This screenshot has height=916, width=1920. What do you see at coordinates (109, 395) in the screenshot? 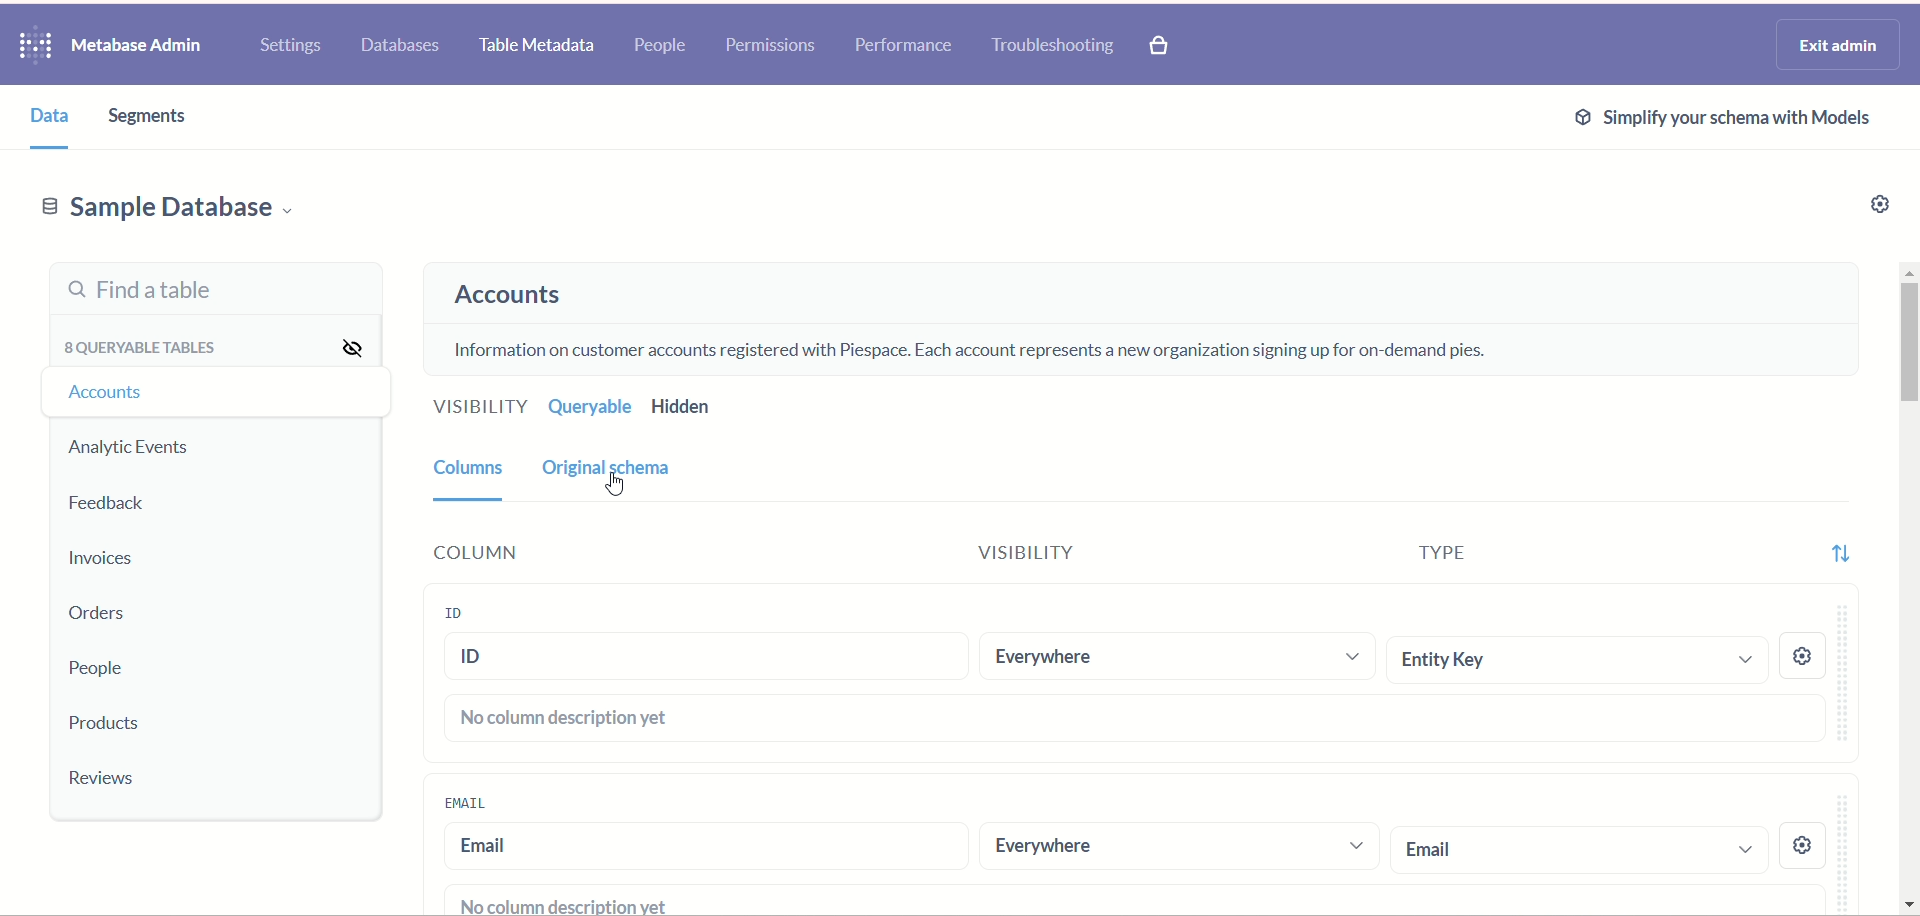
I see `ccounts` at bounding box center [109, 395].